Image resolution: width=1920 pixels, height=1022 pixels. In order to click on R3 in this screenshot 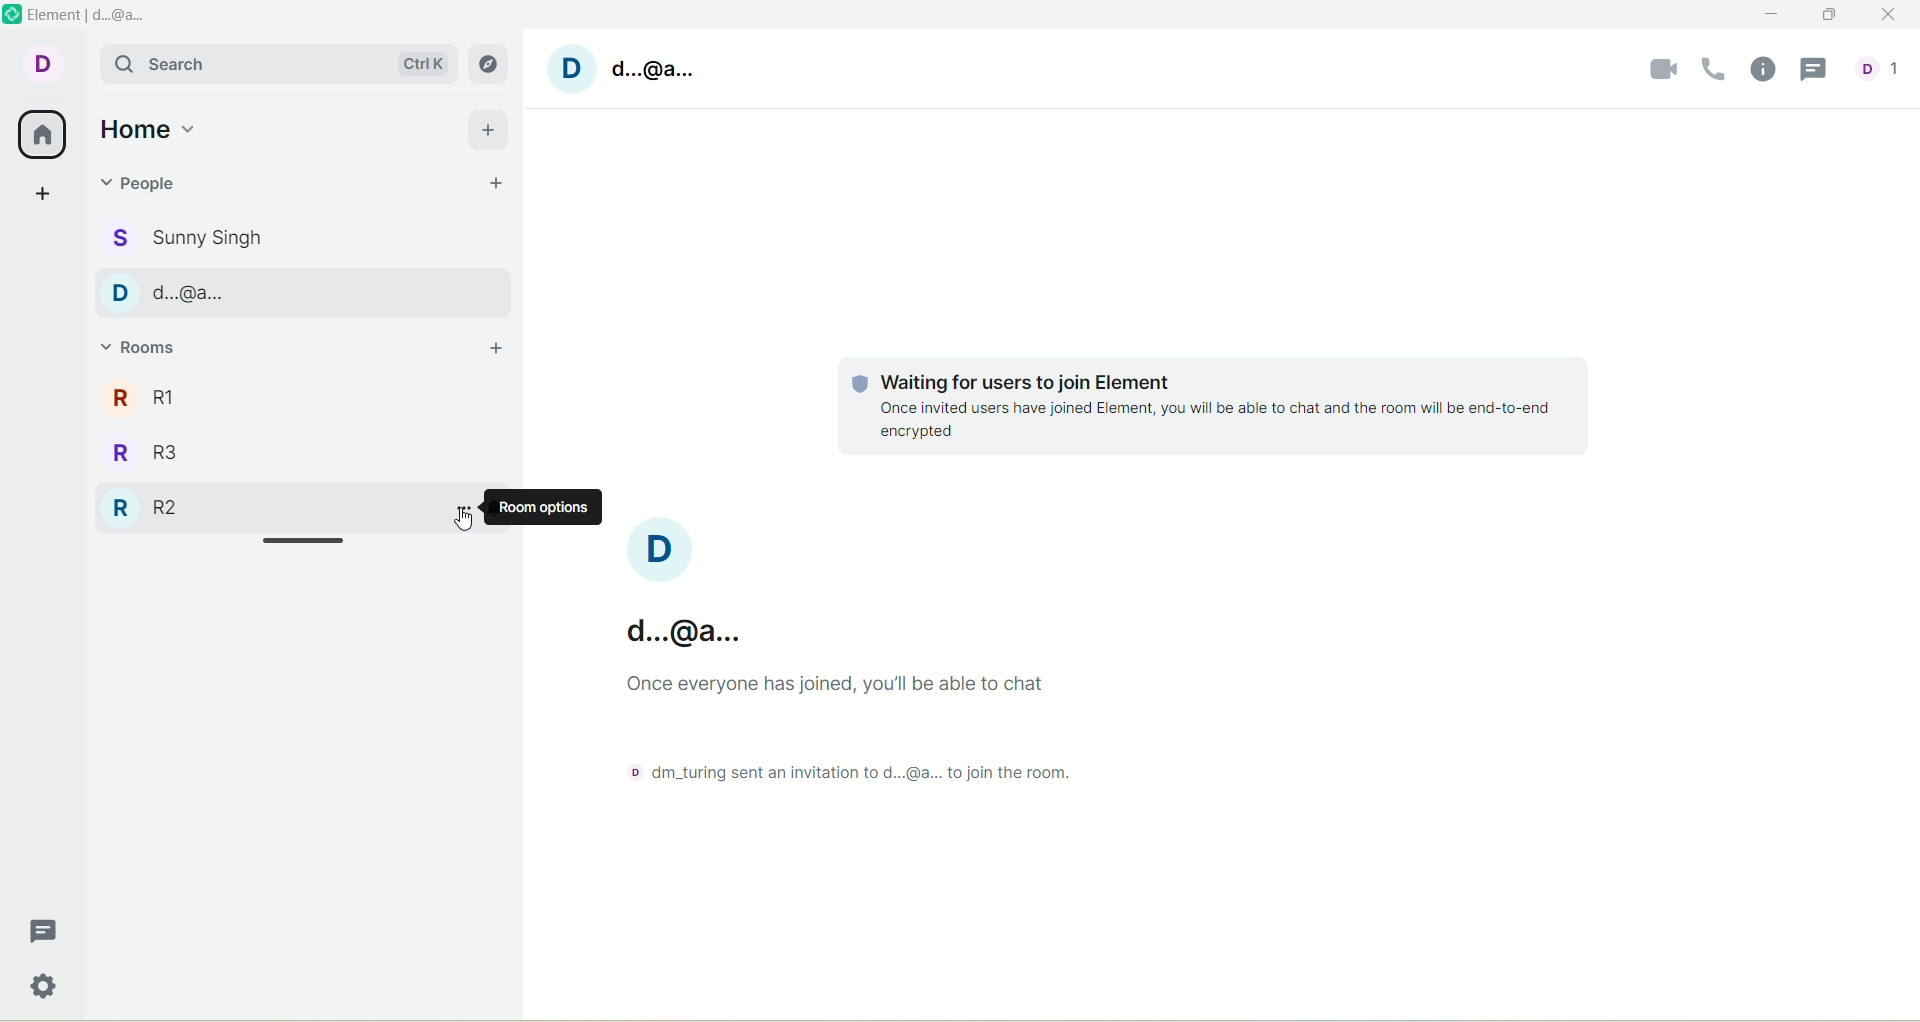, I will do `click(300, 449)`.